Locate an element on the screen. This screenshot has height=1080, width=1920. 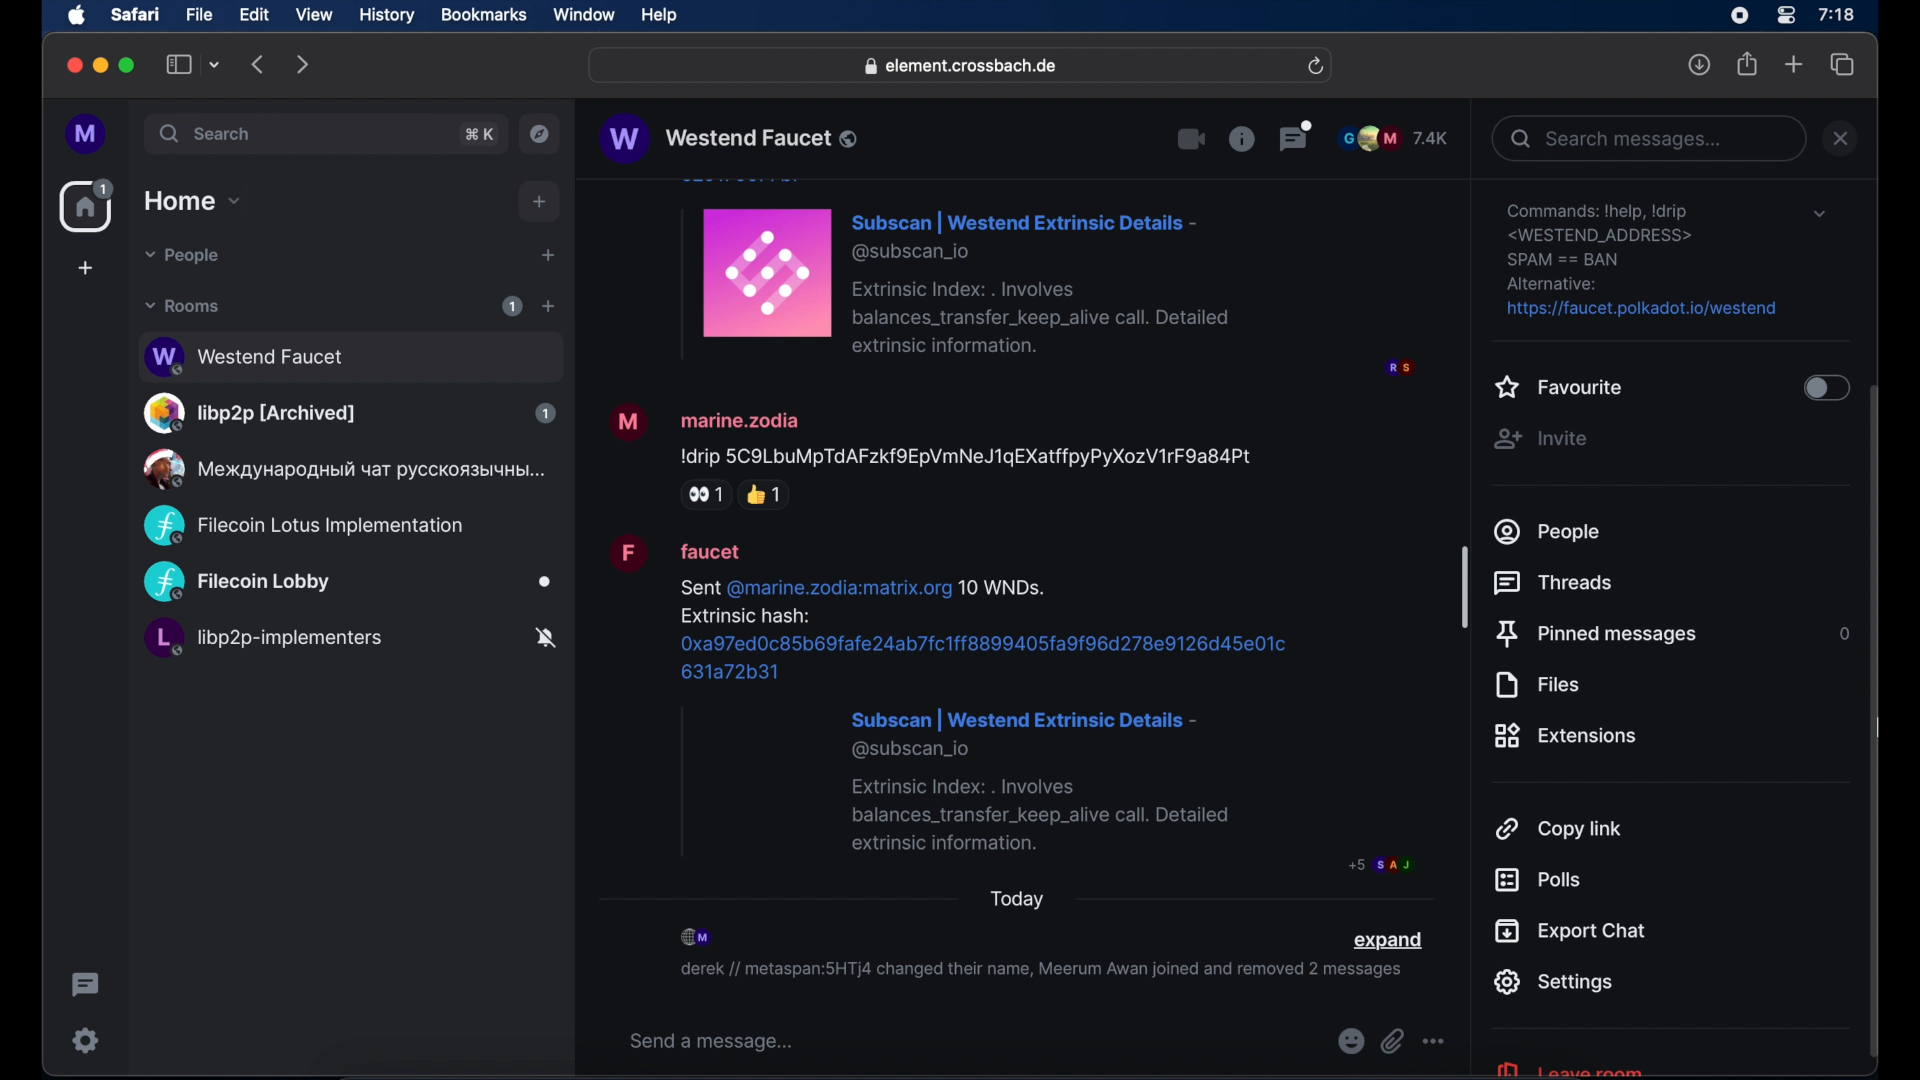
public room is located at coordinates (348, 583).